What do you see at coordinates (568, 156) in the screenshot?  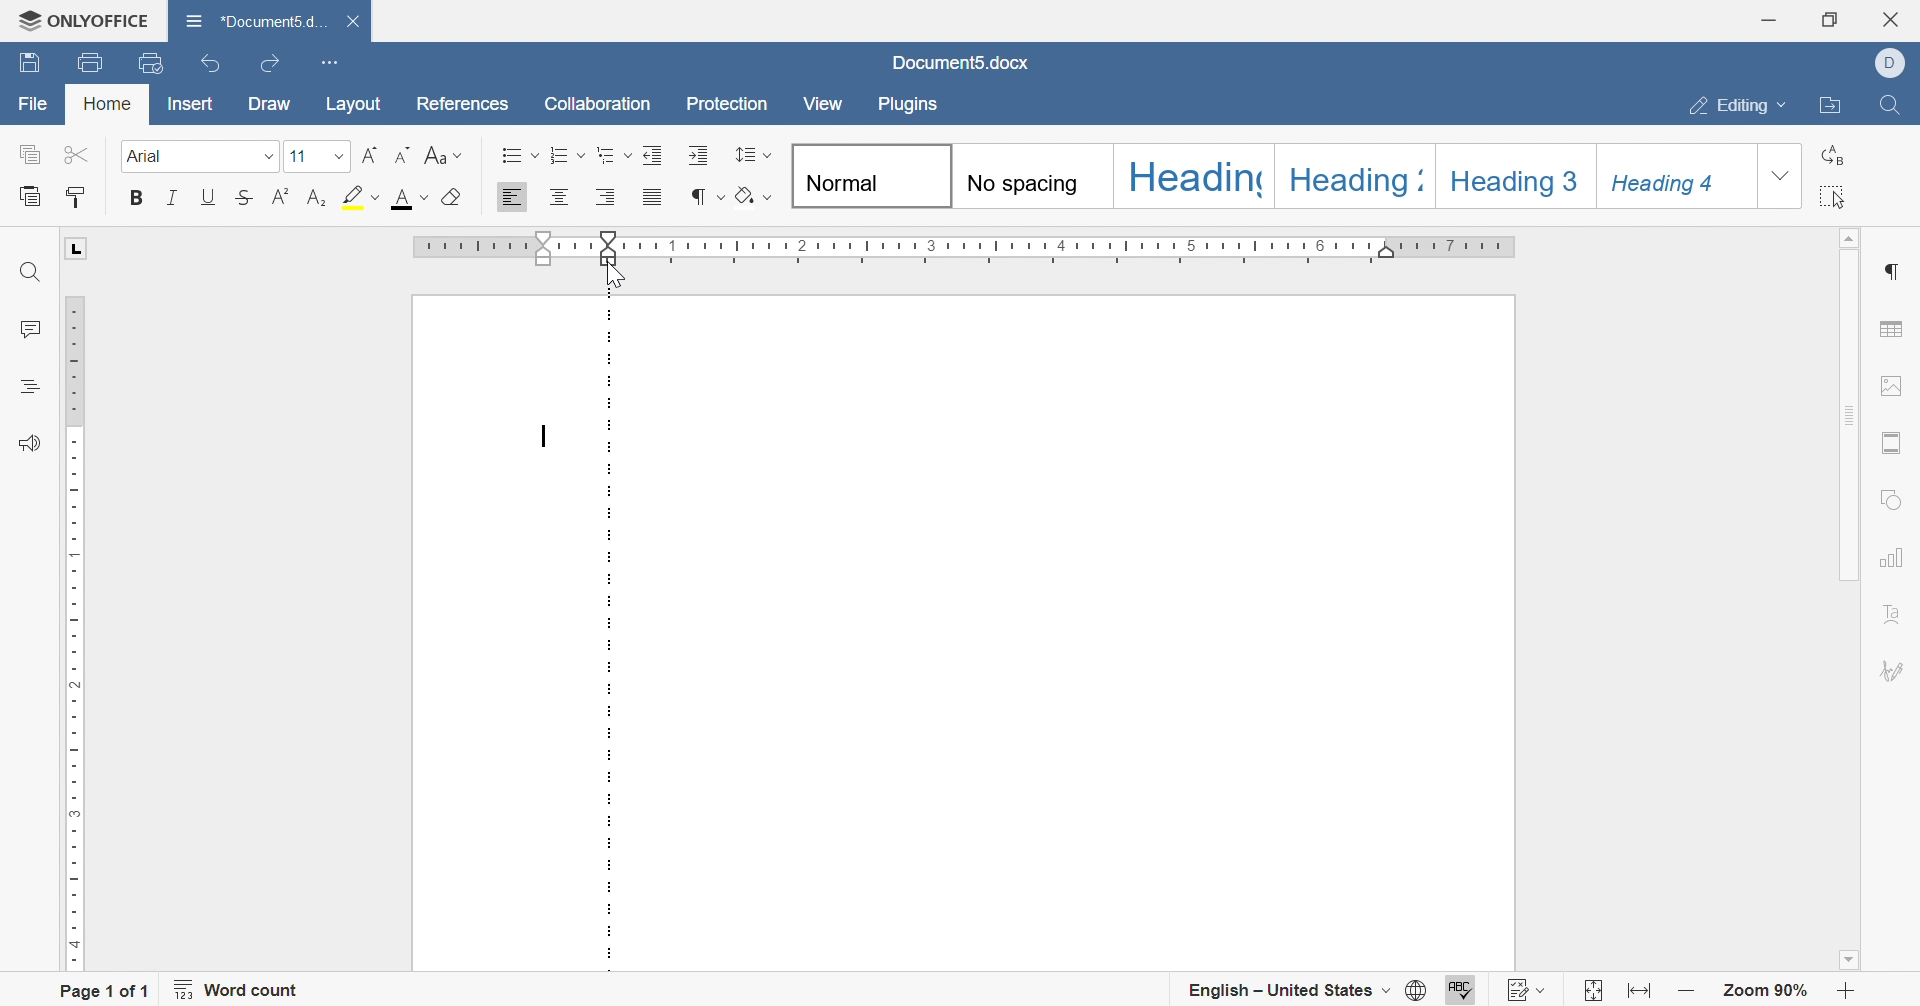 I see `numbering` at bounding box center [568, 156].